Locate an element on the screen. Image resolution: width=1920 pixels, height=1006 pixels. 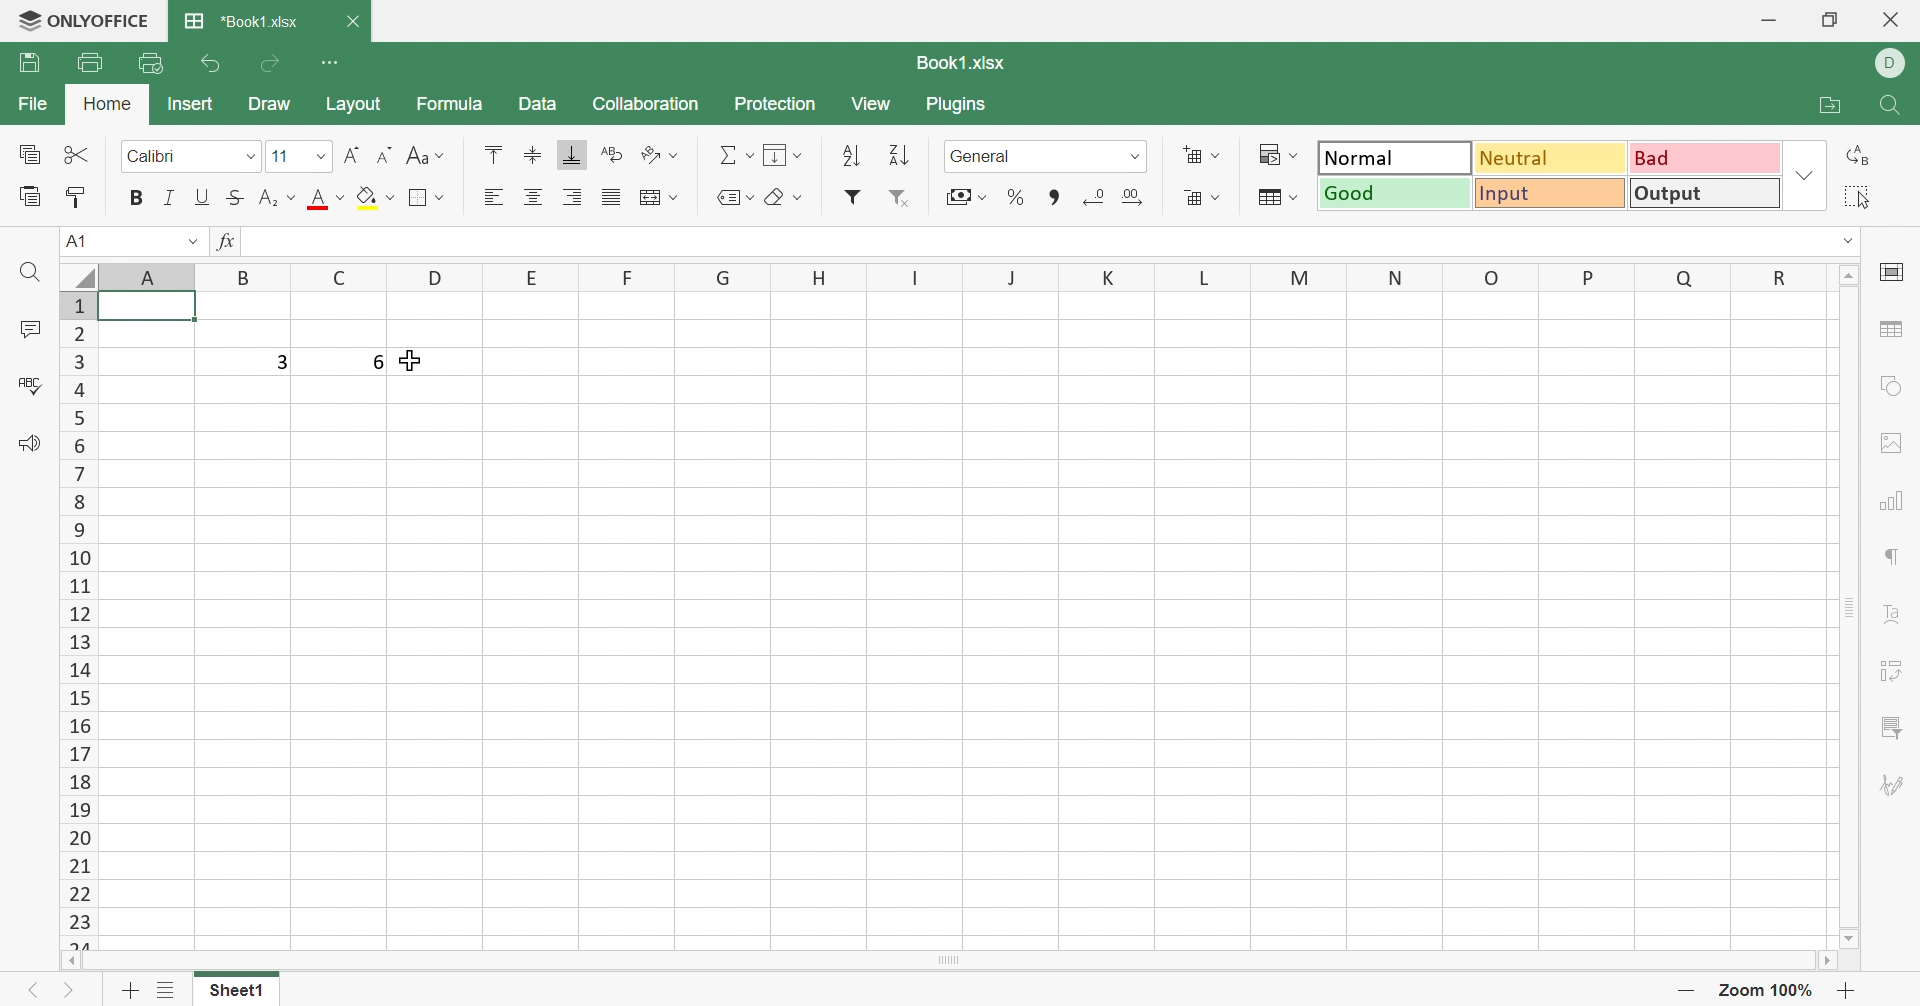
Format as table template is located at coordinates (1275, 195).